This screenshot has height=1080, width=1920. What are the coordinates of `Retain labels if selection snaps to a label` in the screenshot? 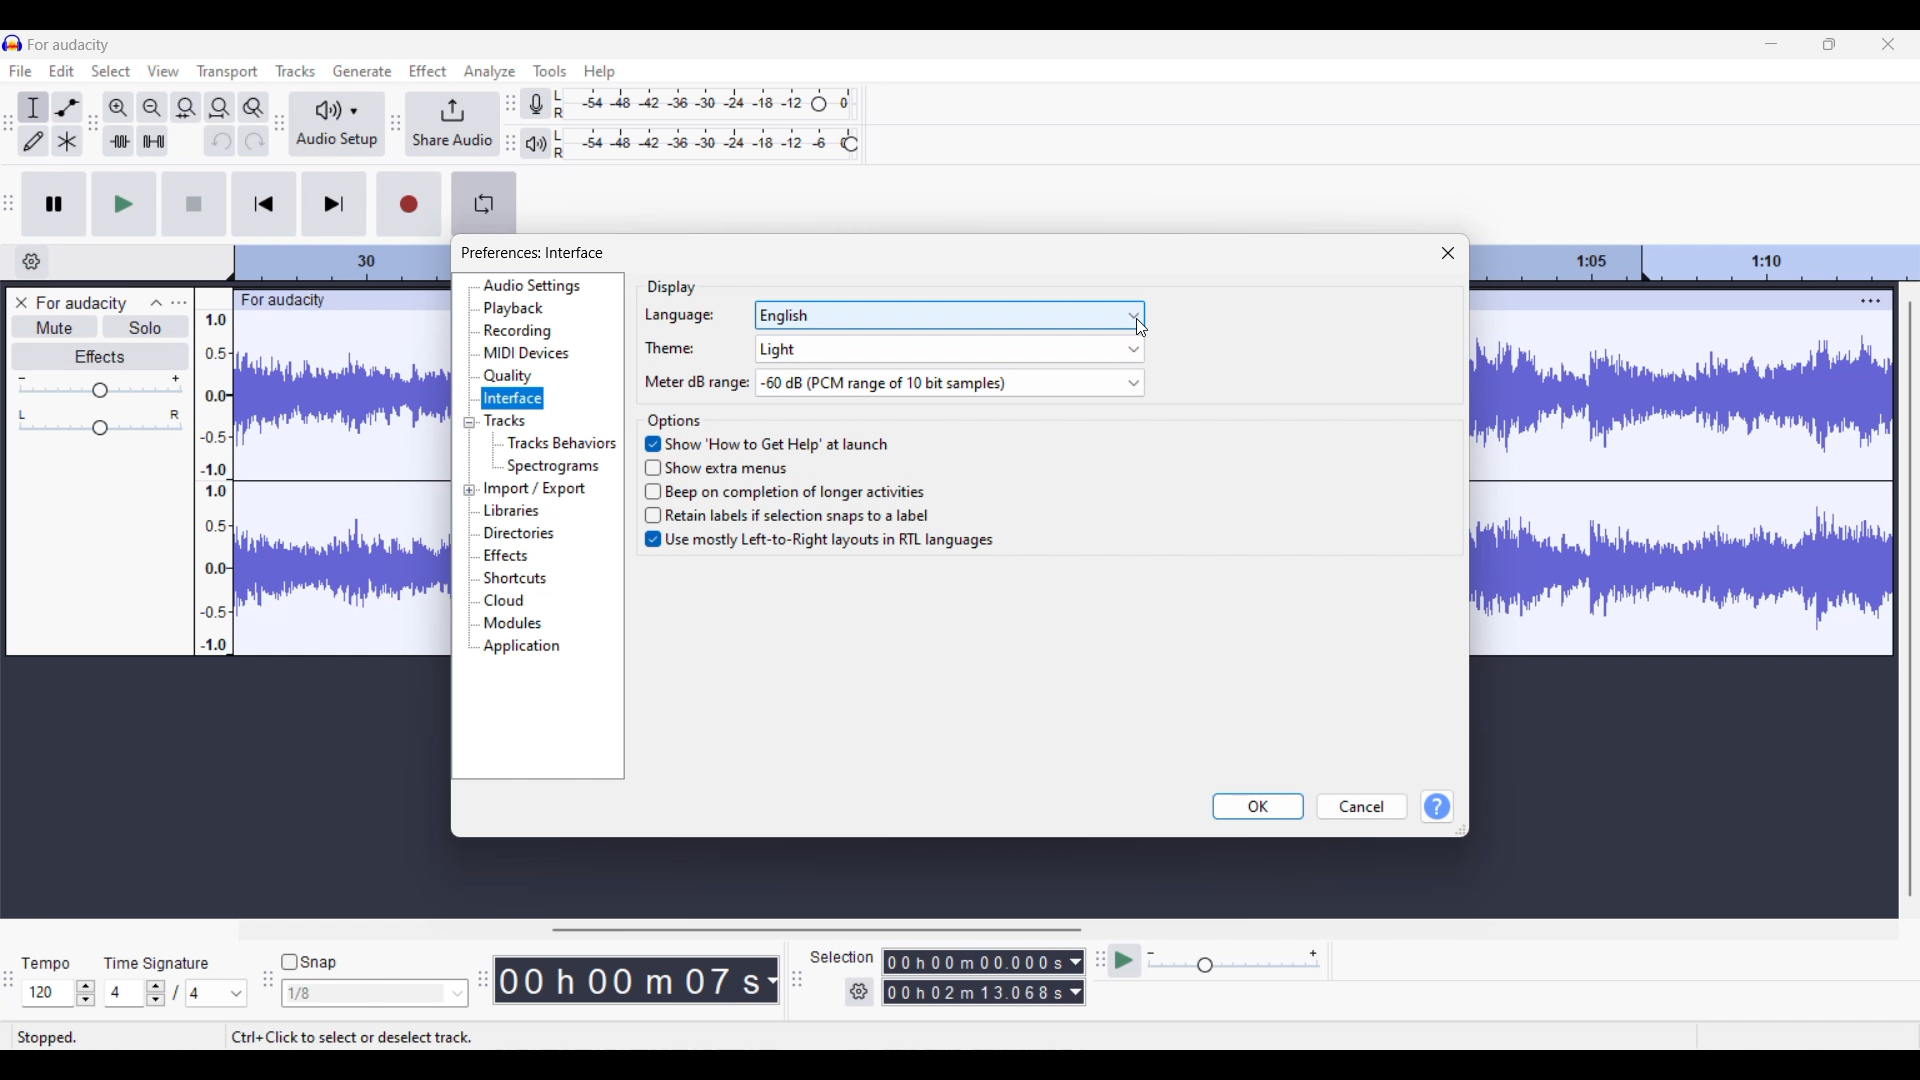 It's located at (796, 515).